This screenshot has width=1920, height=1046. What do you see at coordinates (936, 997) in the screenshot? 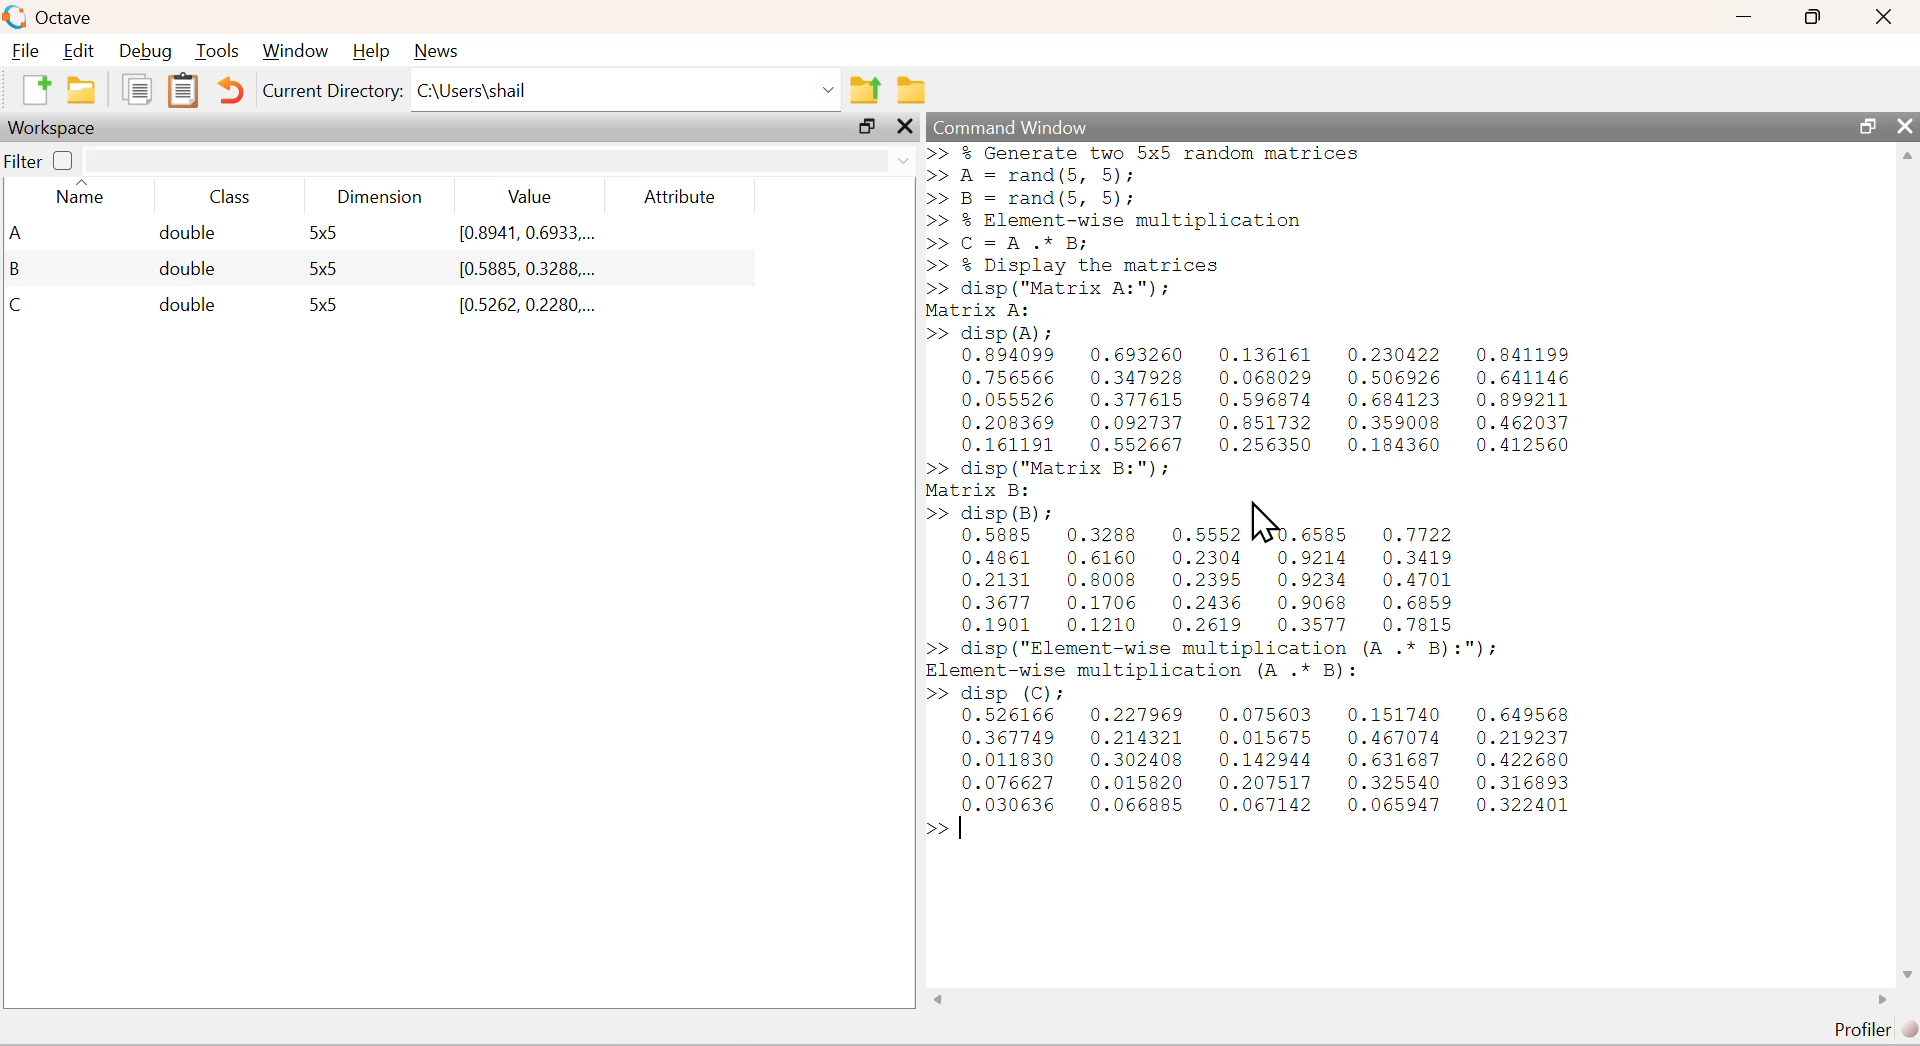
I see `Left` at bounding box center [936, 997].